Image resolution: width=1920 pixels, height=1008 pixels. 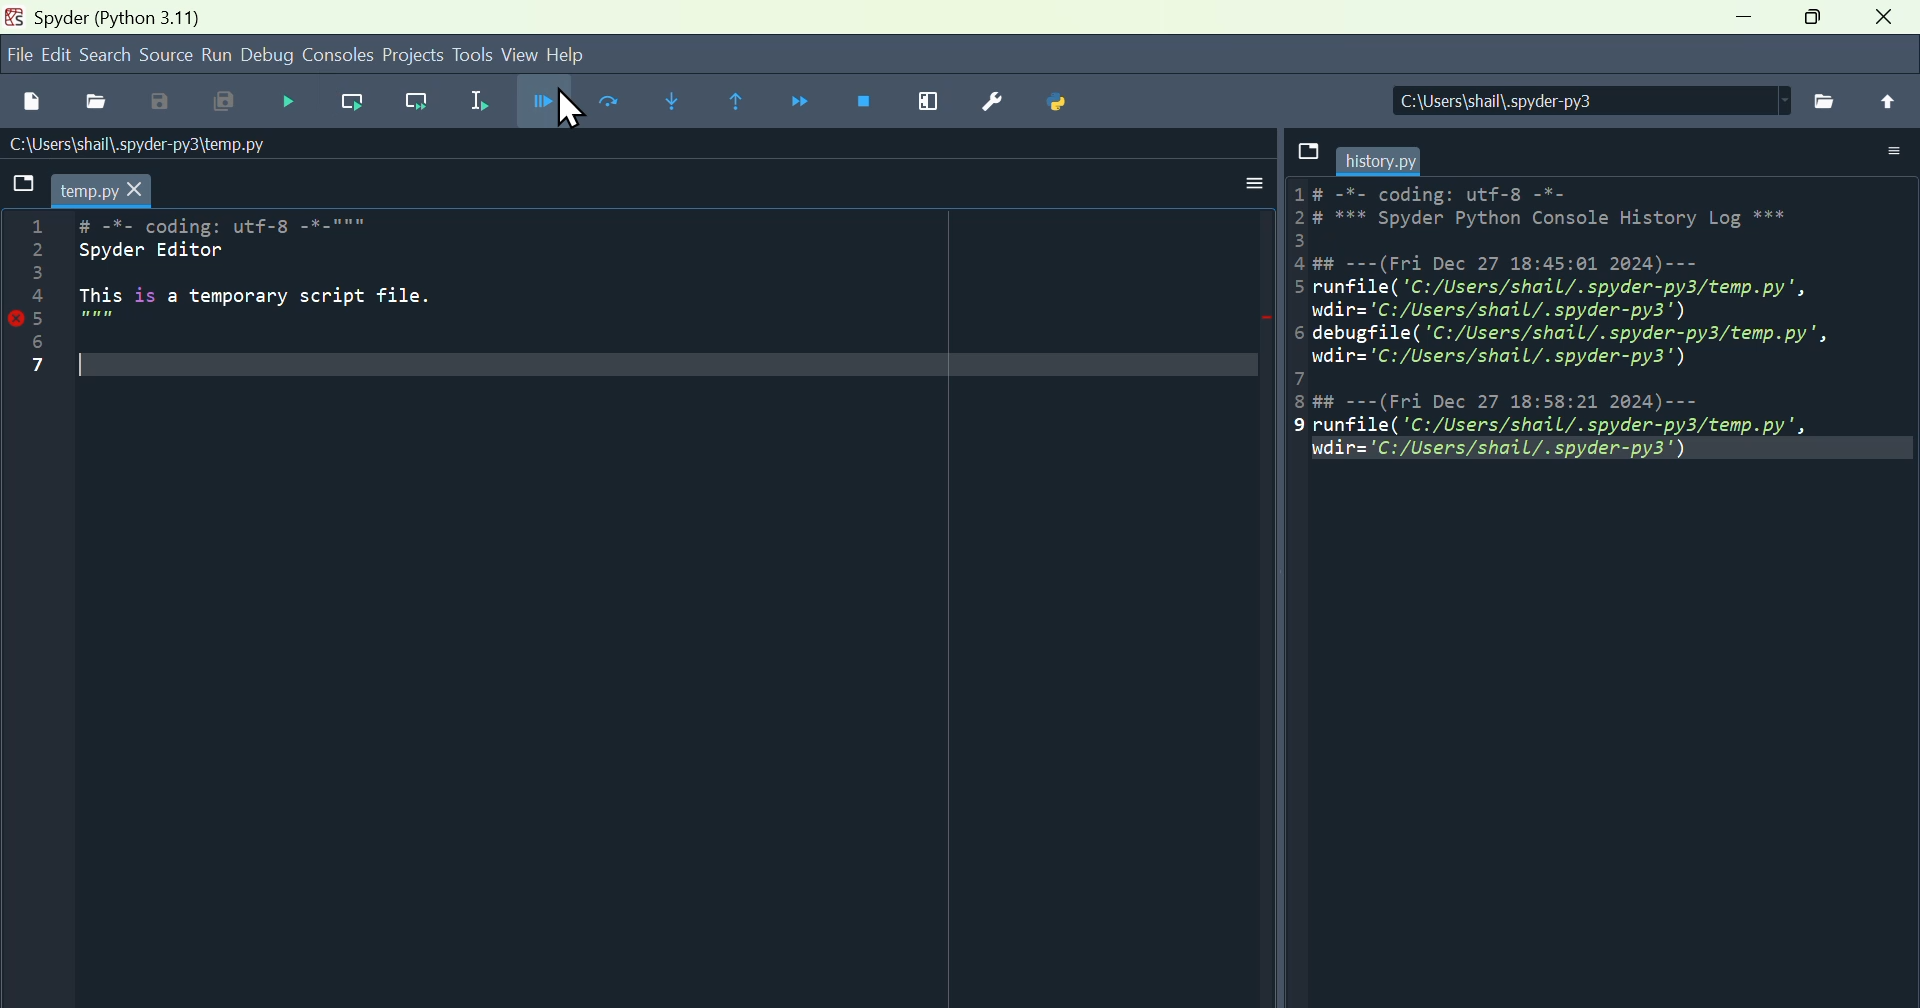 I want to click on , so click(x=222, y=55).